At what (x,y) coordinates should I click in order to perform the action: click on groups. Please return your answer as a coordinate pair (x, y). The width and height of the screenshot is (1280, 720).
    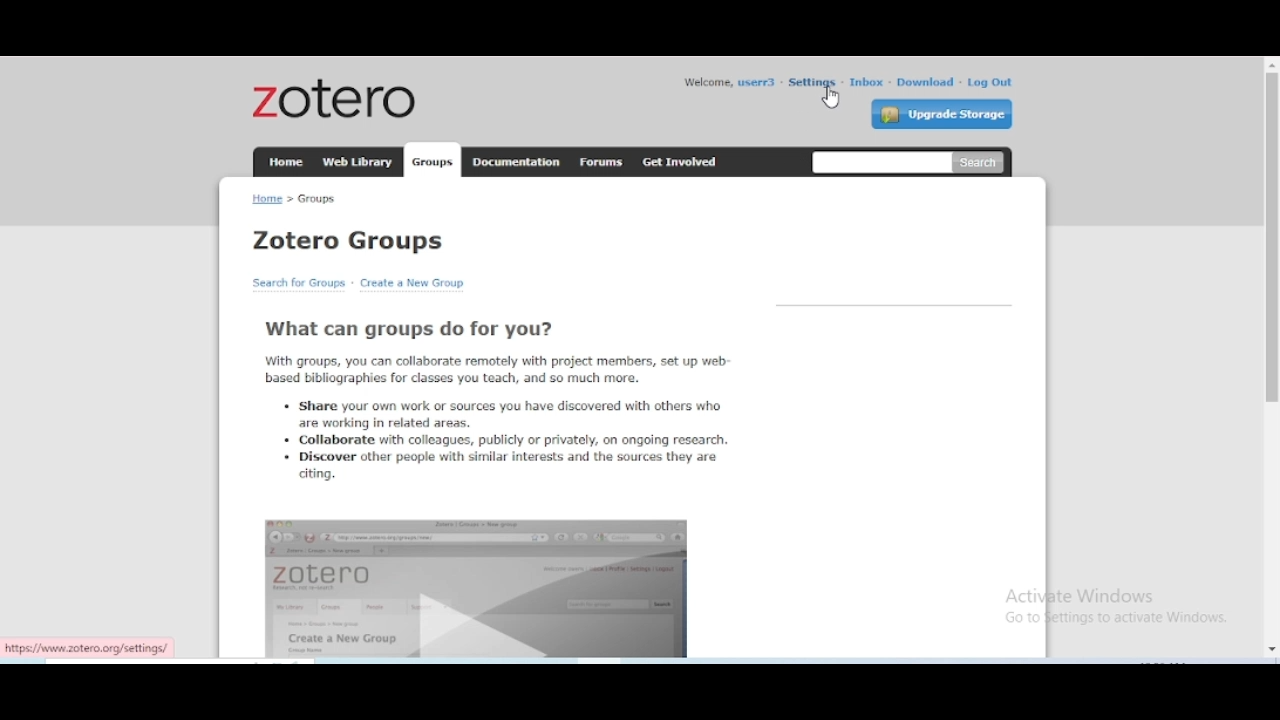
    Looking at the image, I should click on (433, 163).